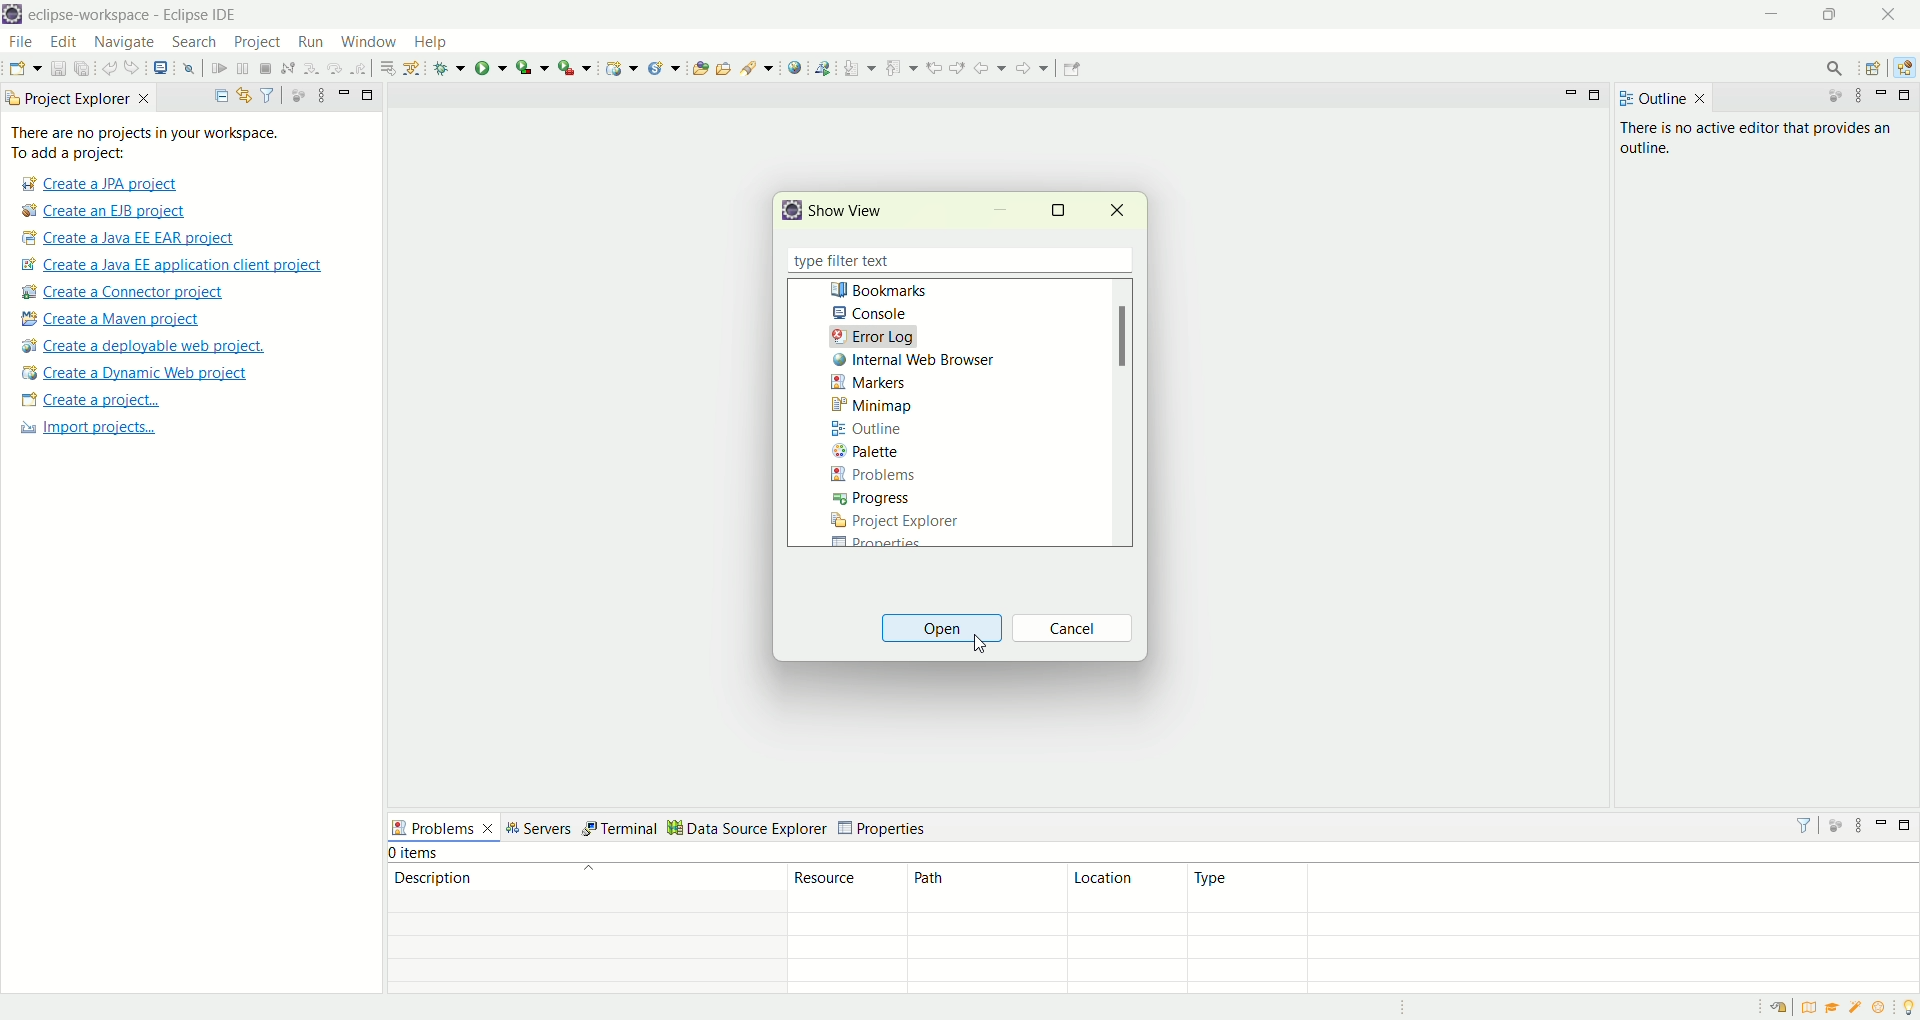 The image size is (1920, 1020). Describe the element at coordinates (195, 42) in the screenshot. I see `search` at that location.